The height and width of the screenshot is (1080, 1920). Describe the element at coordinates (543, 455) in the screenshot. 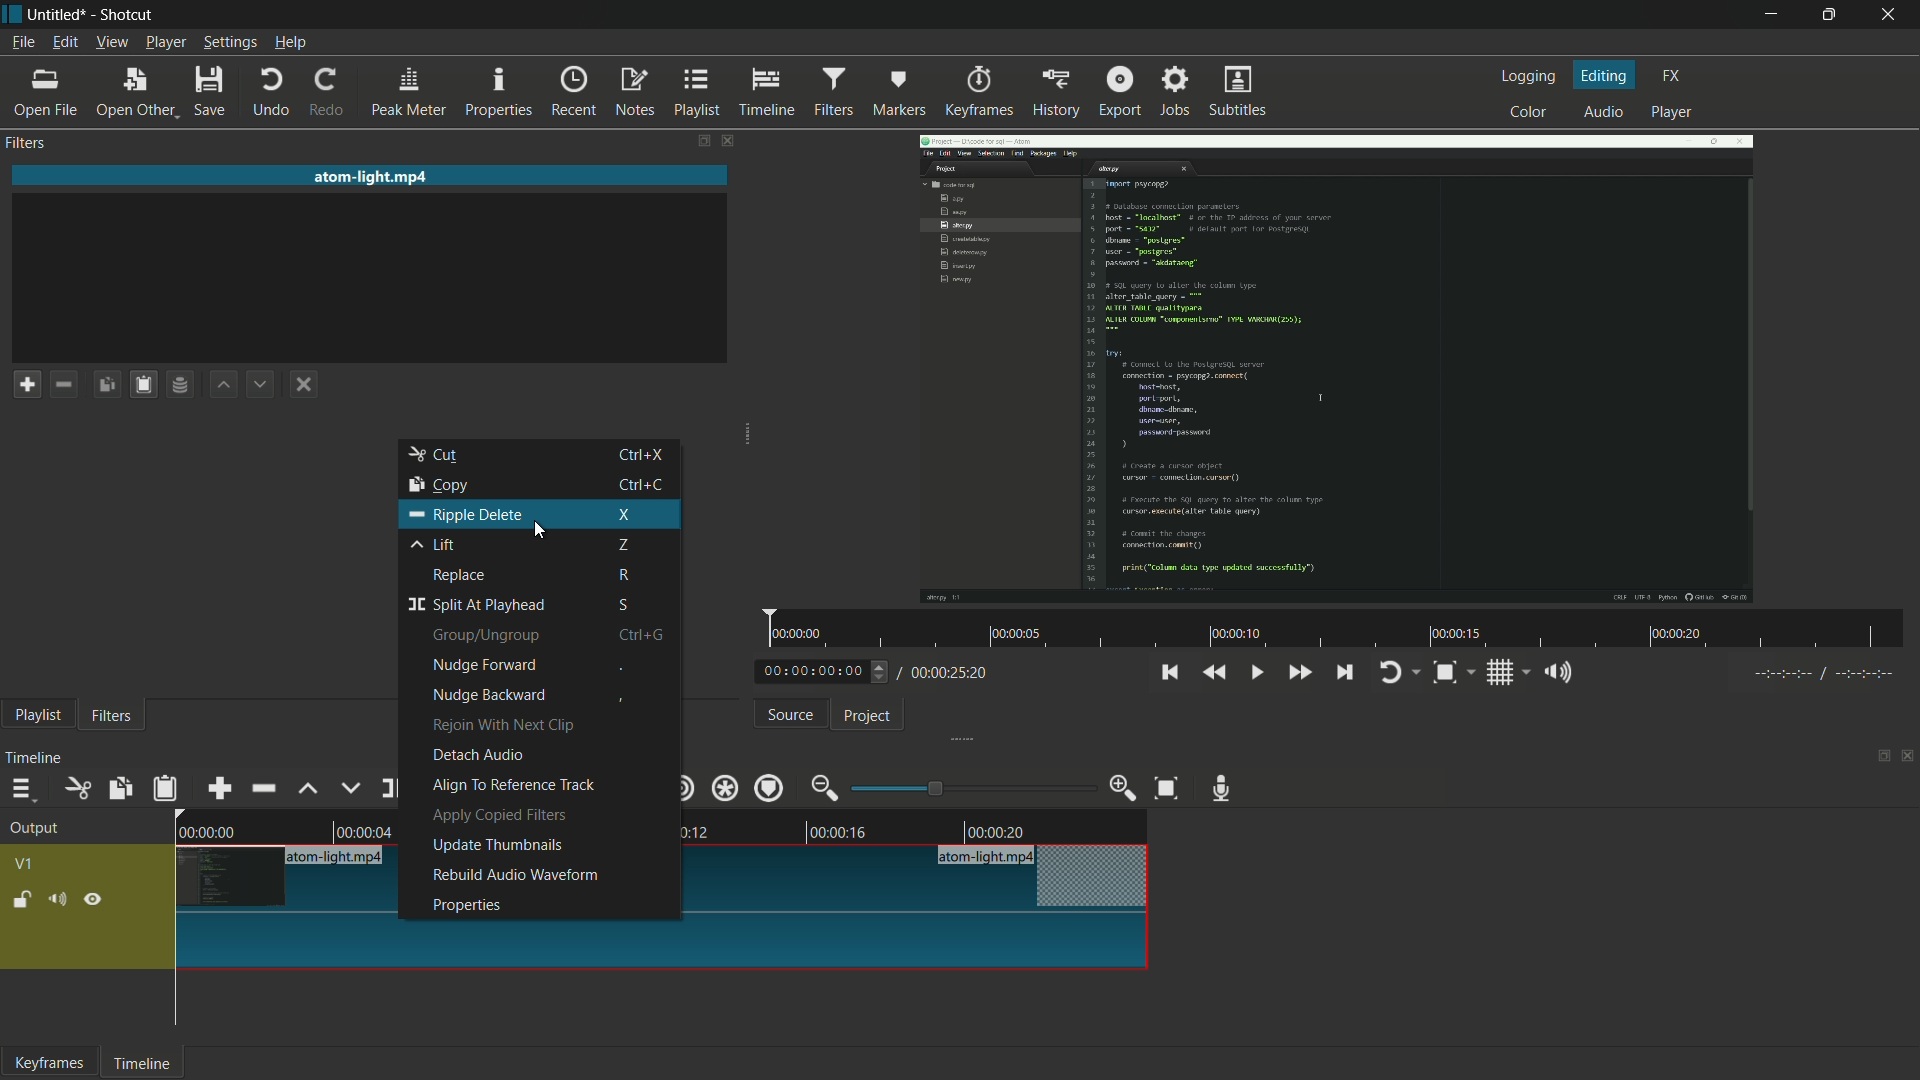

I see `cut` at that location.